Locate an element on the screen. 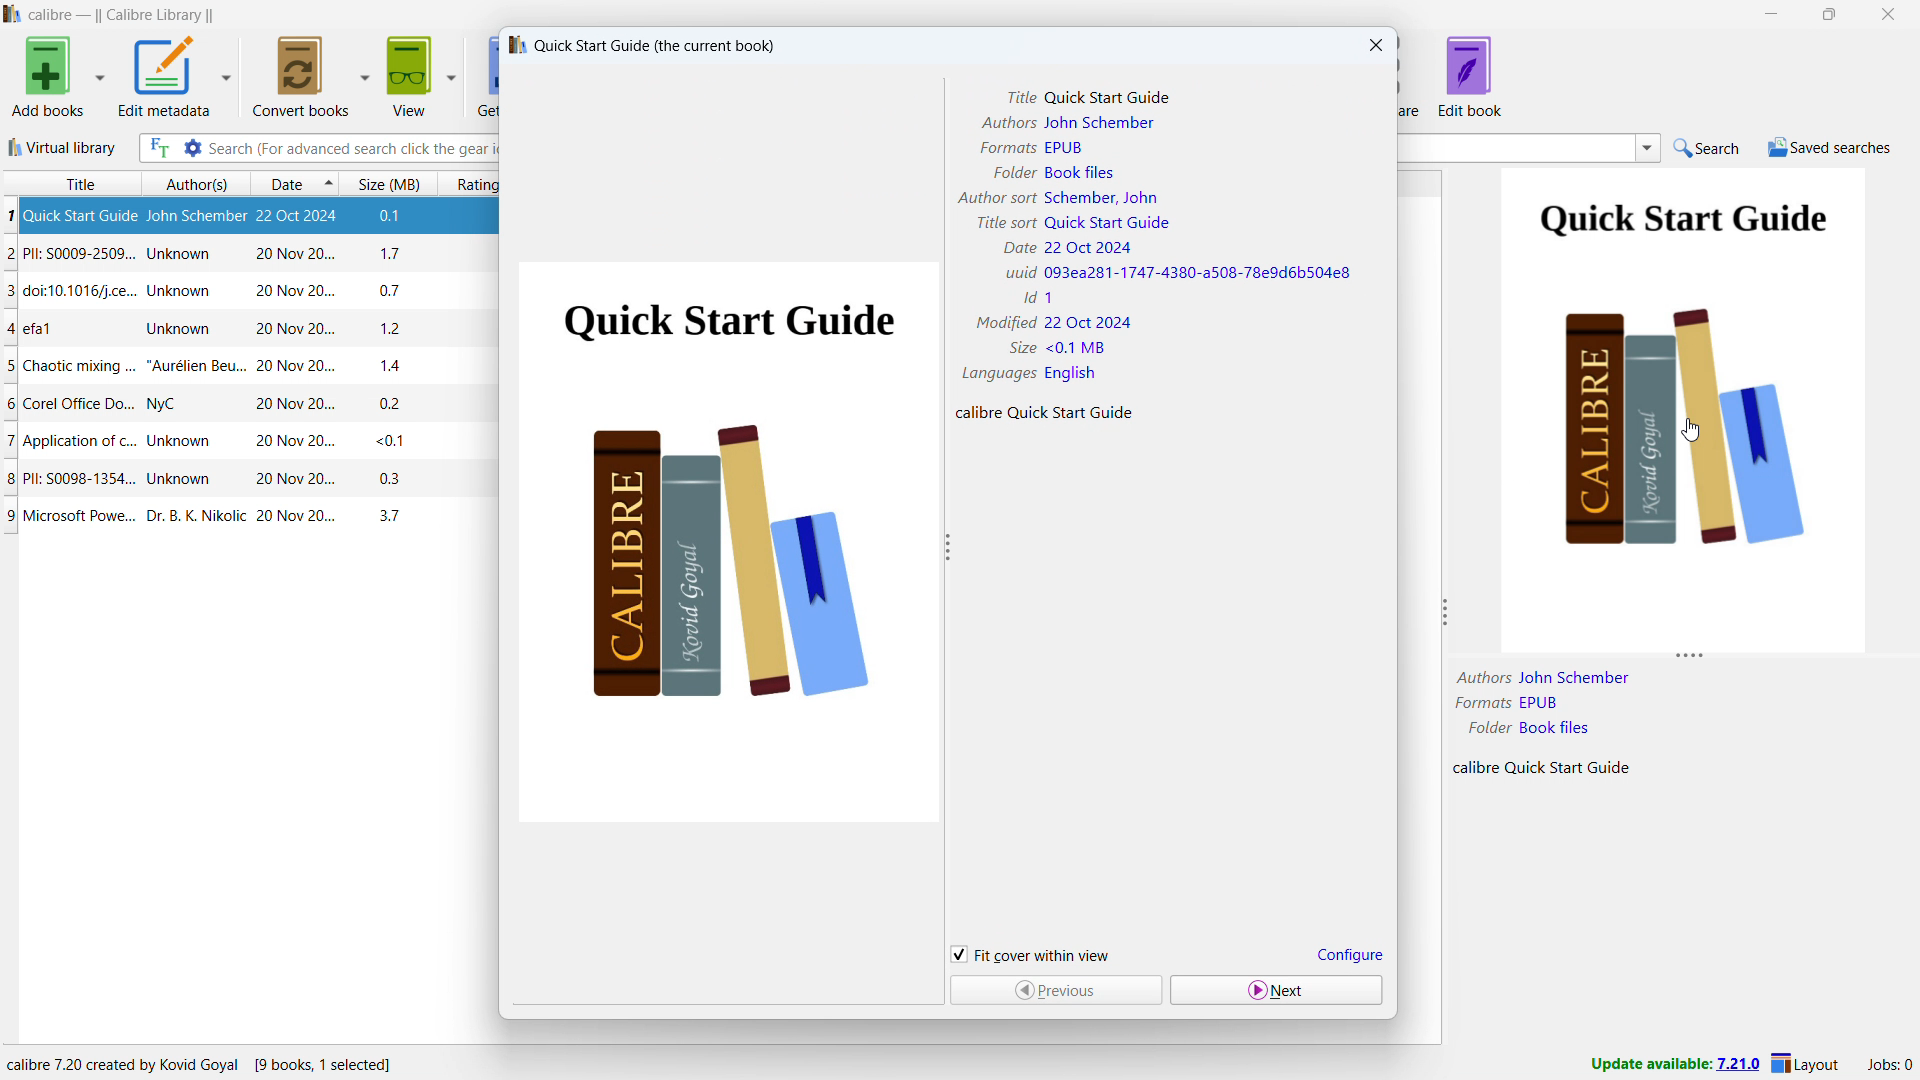 The height and width of the screenshot is (1080, 1920). 20 Nov 20.. is located at coordinates (294, 518).